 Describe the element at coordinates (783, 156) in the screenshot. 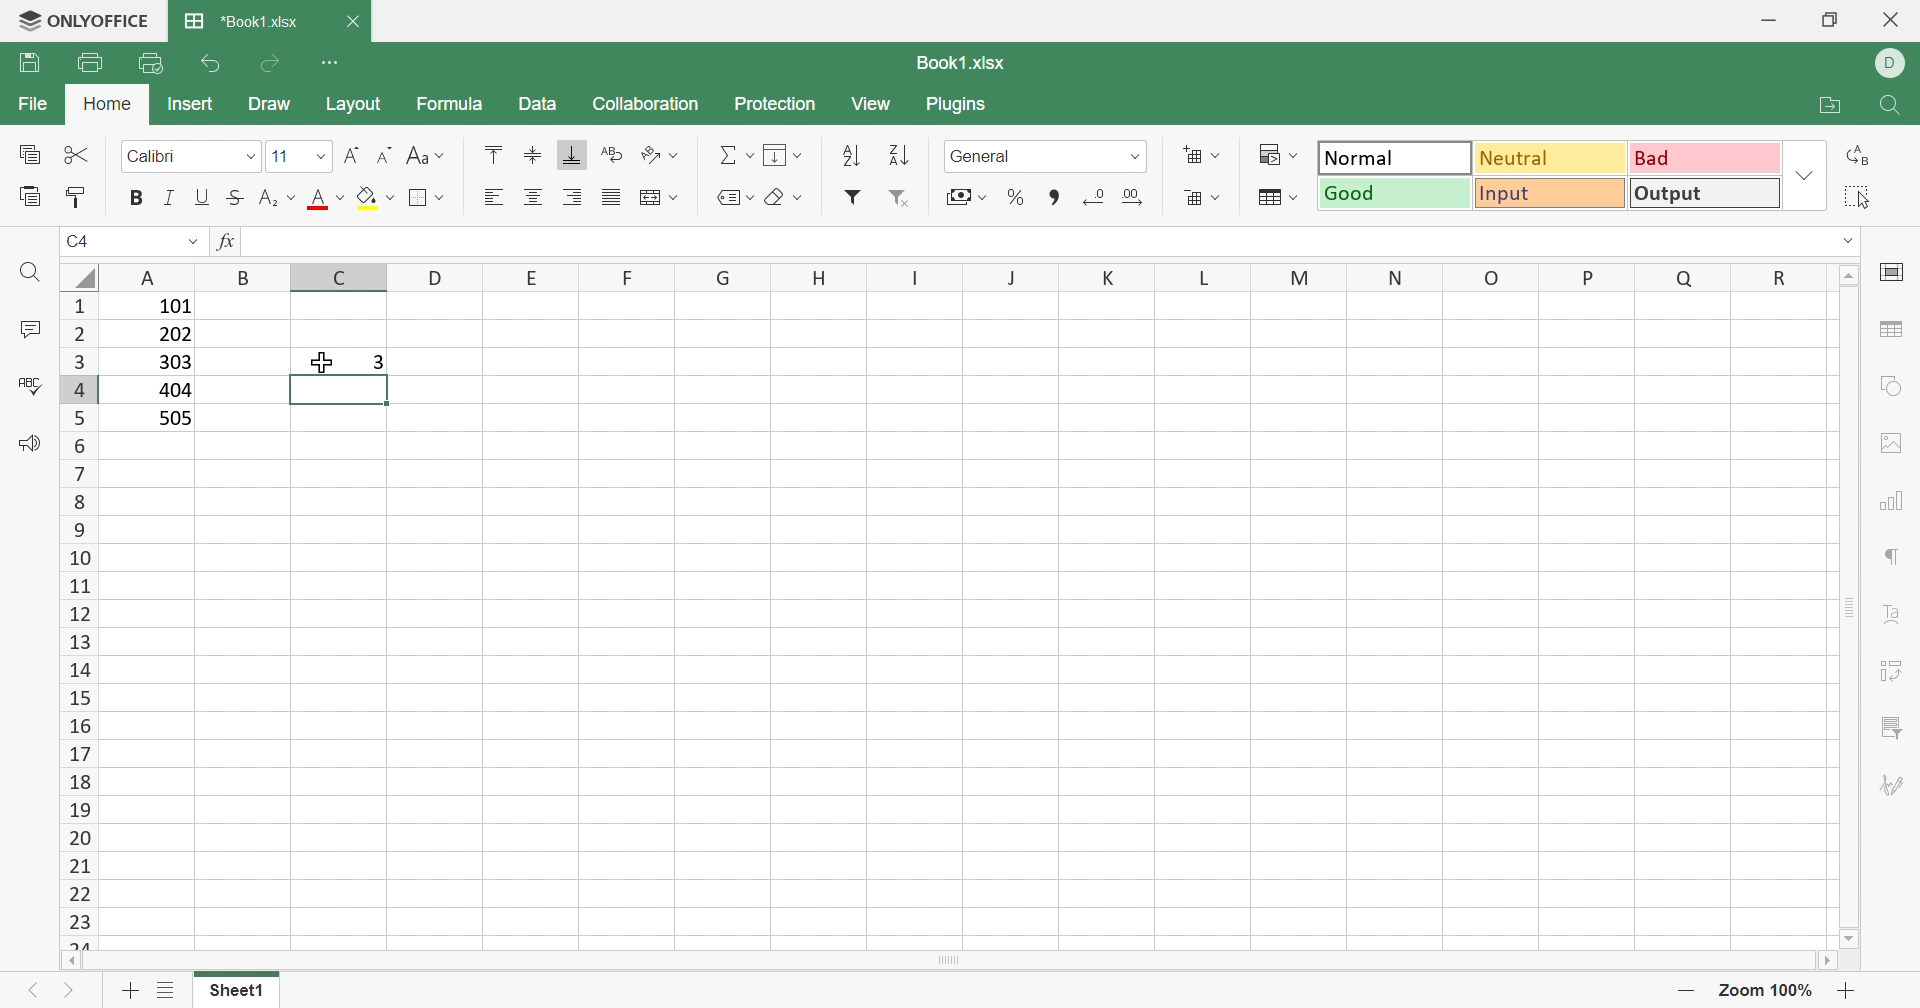

I see `Fill` at that location.